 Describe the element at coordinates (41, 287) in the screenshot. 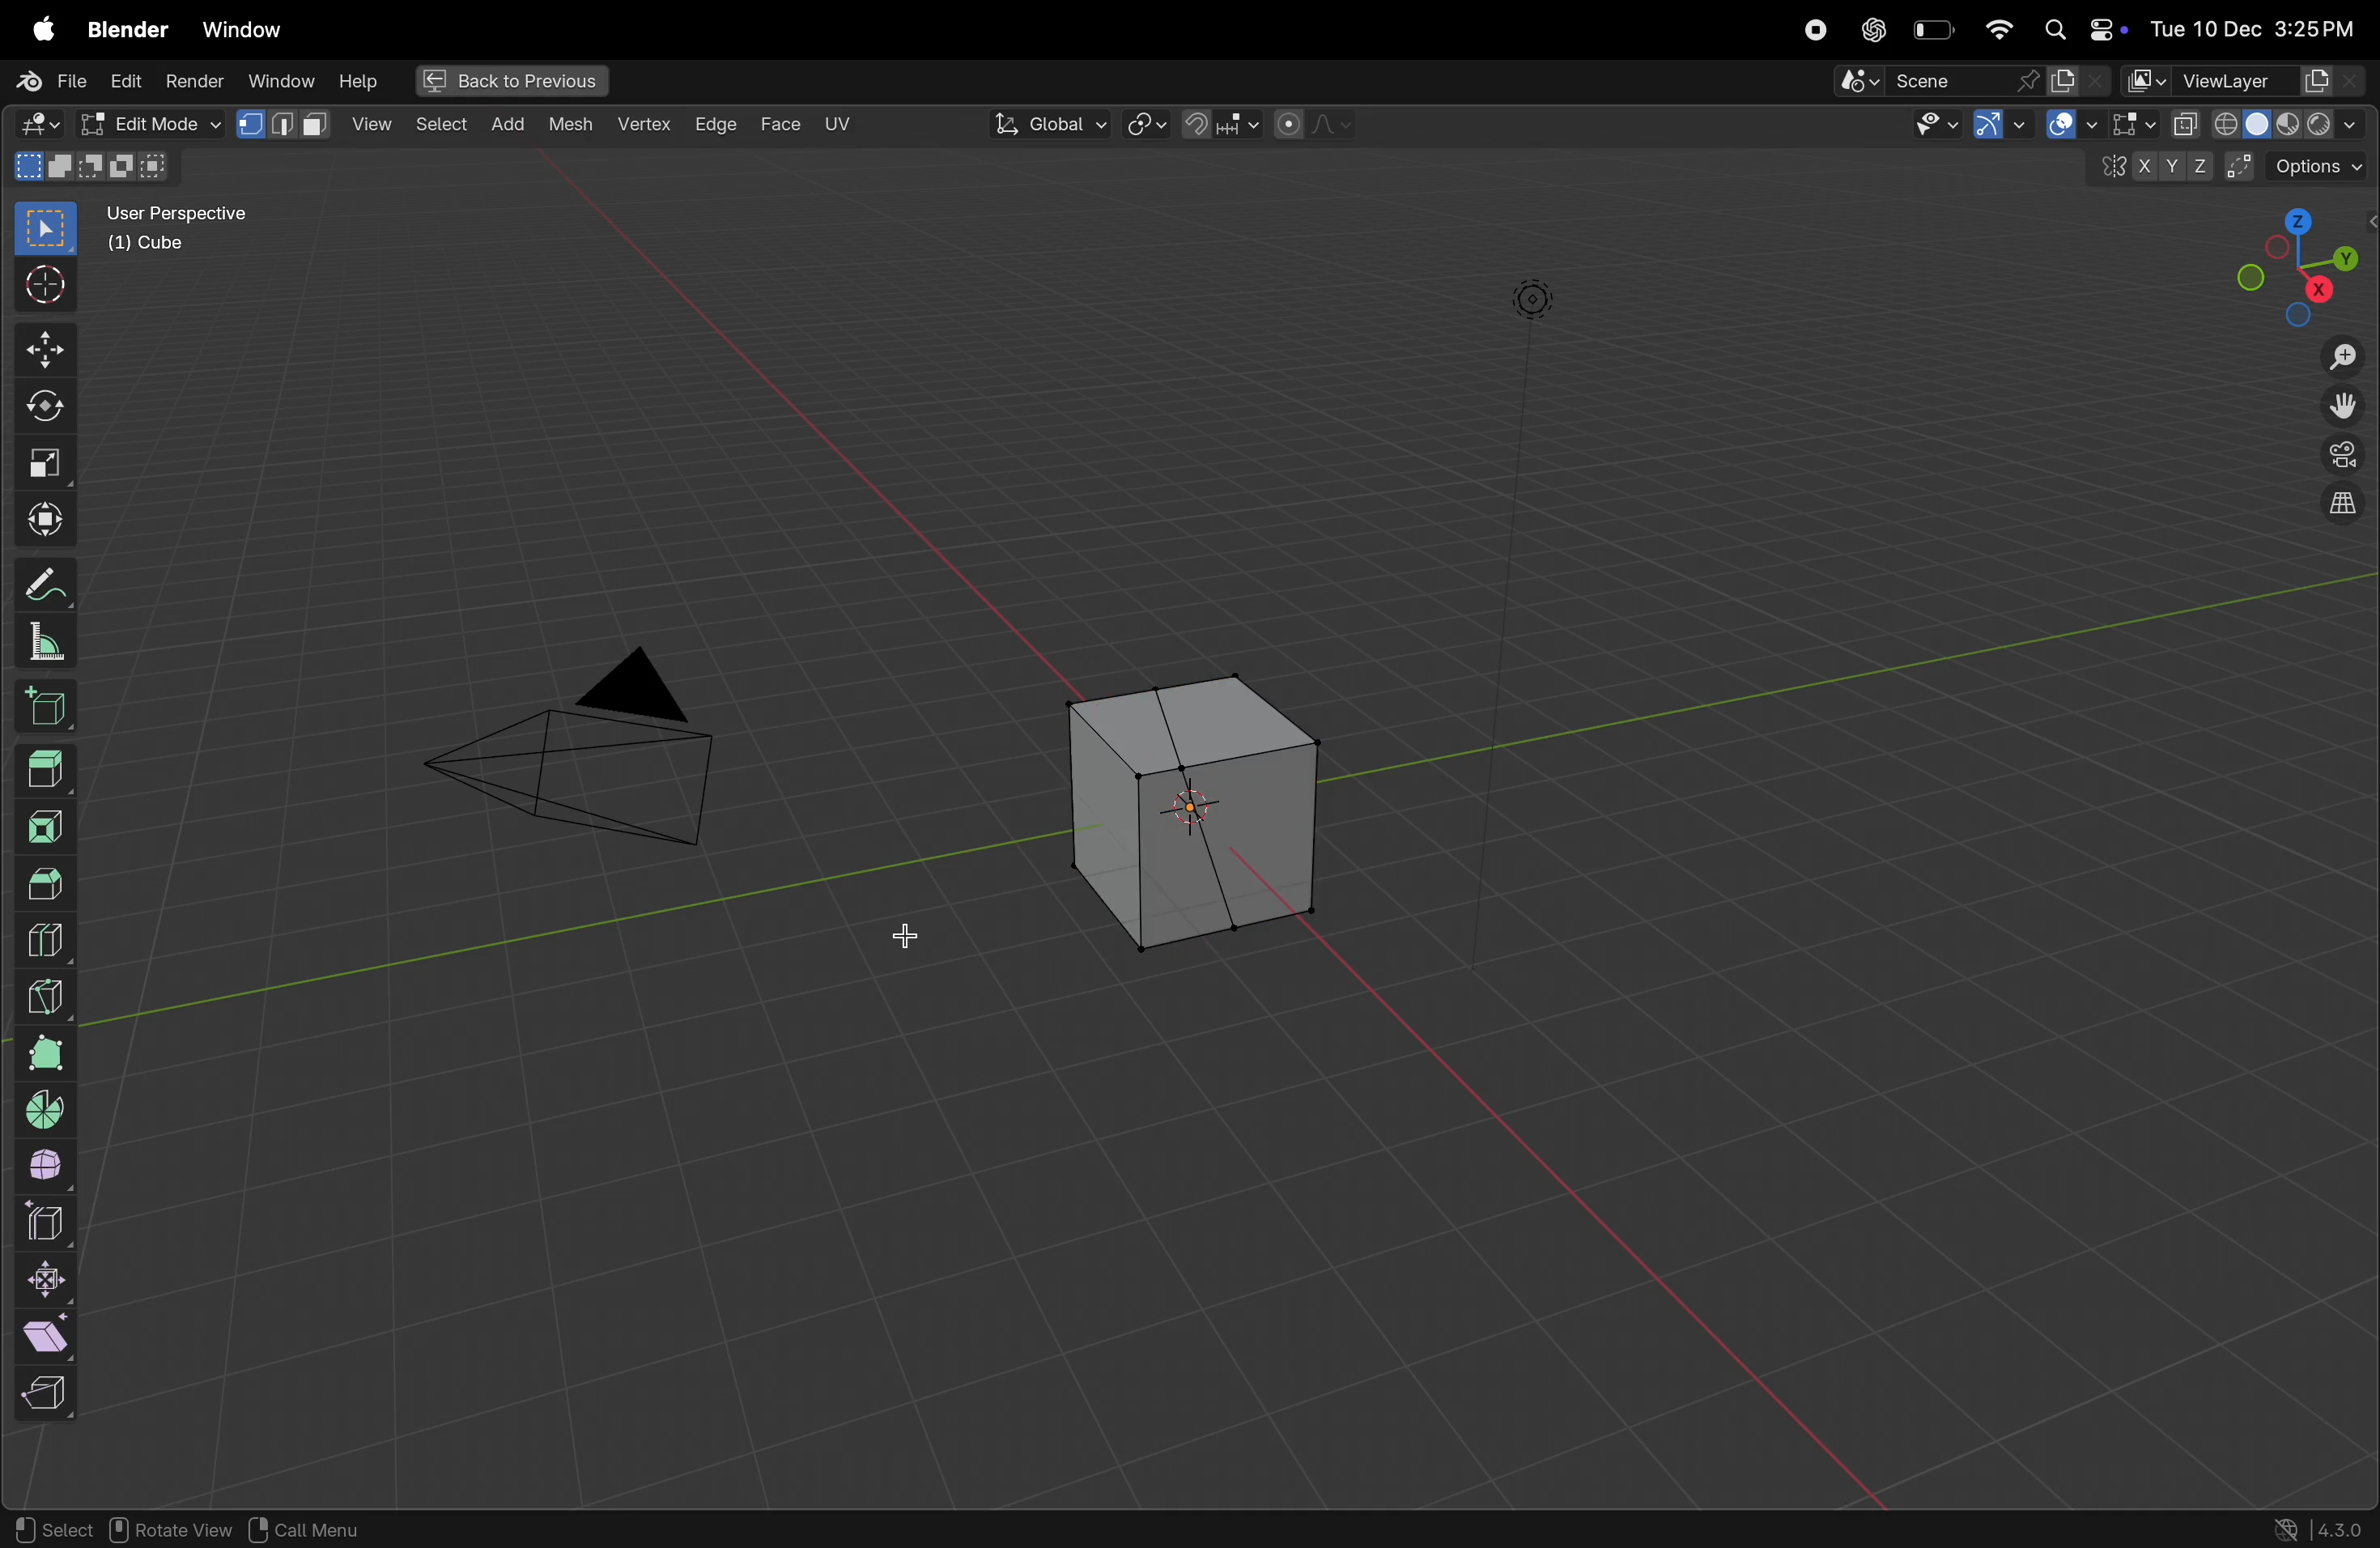

I see `cursor` at that location.